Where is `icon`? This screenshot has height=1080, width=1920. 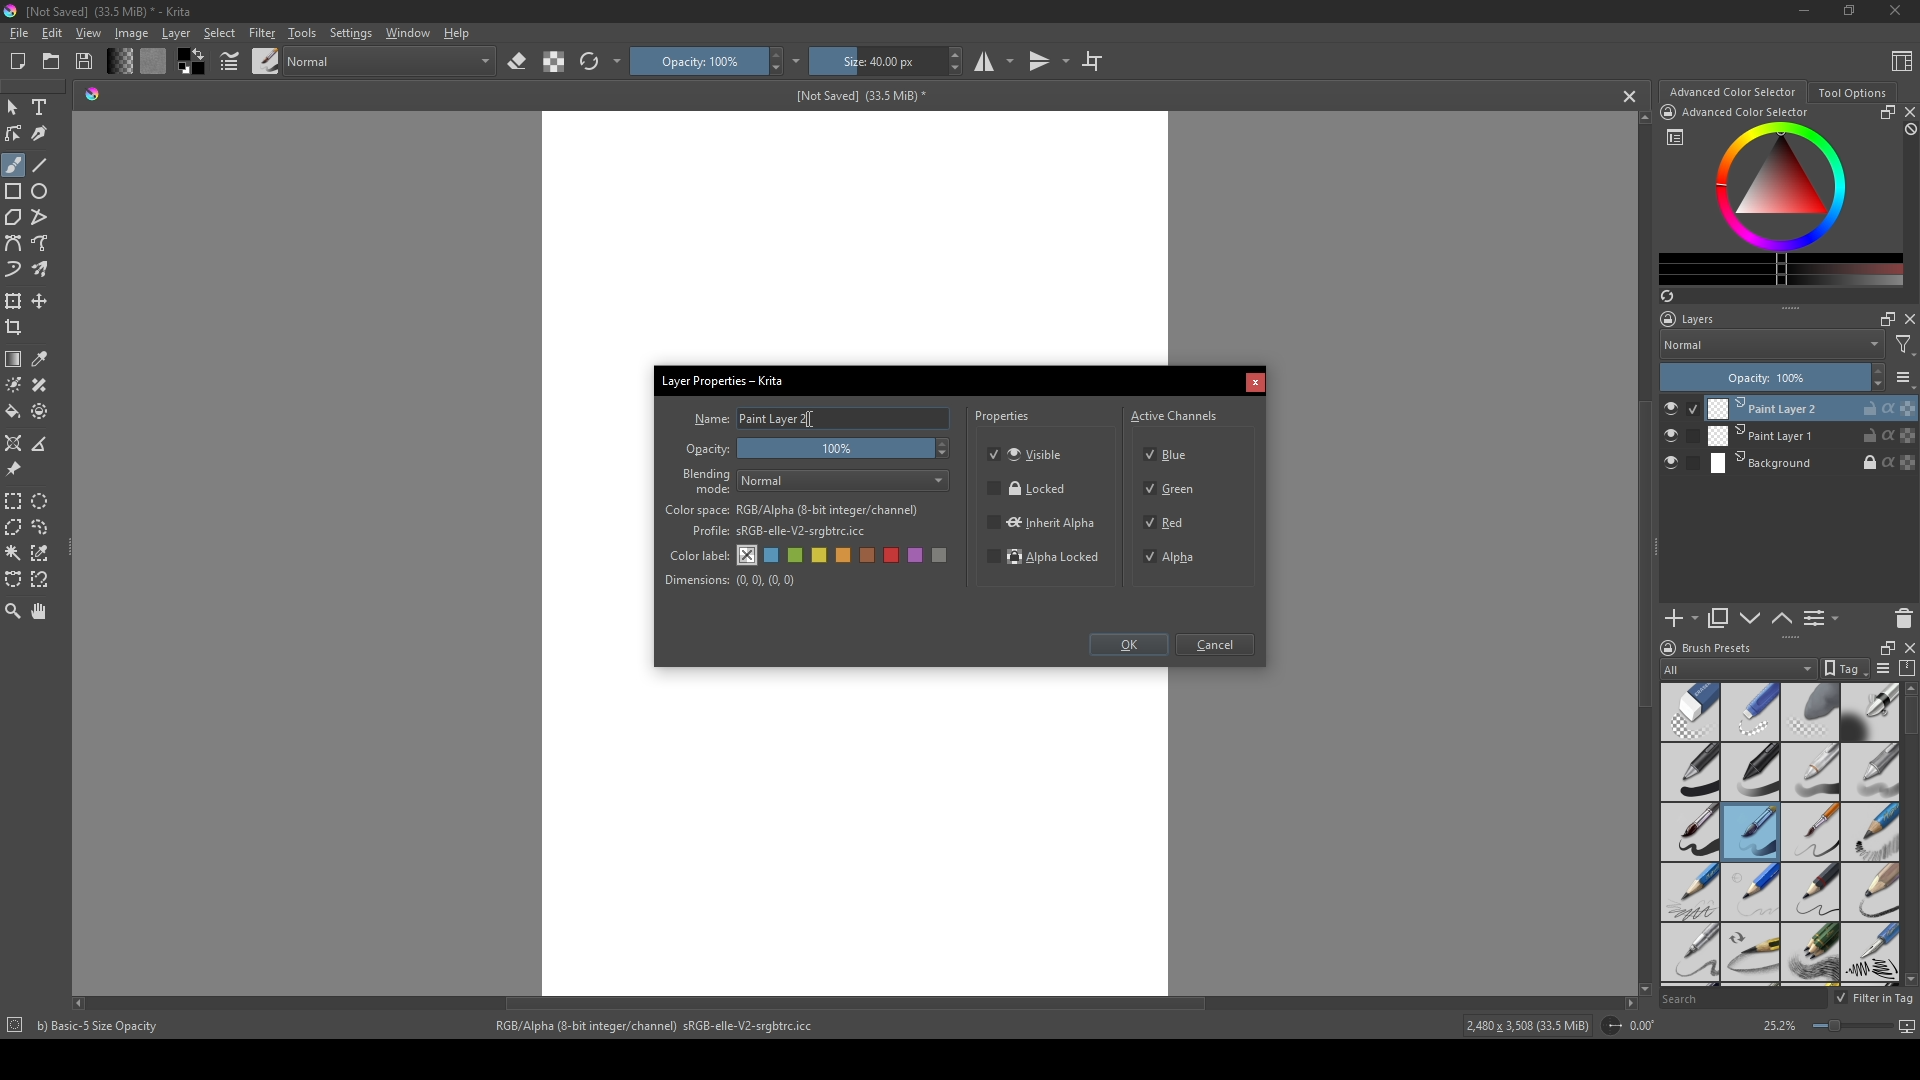 icon is located at coordinates (1610, 1026).